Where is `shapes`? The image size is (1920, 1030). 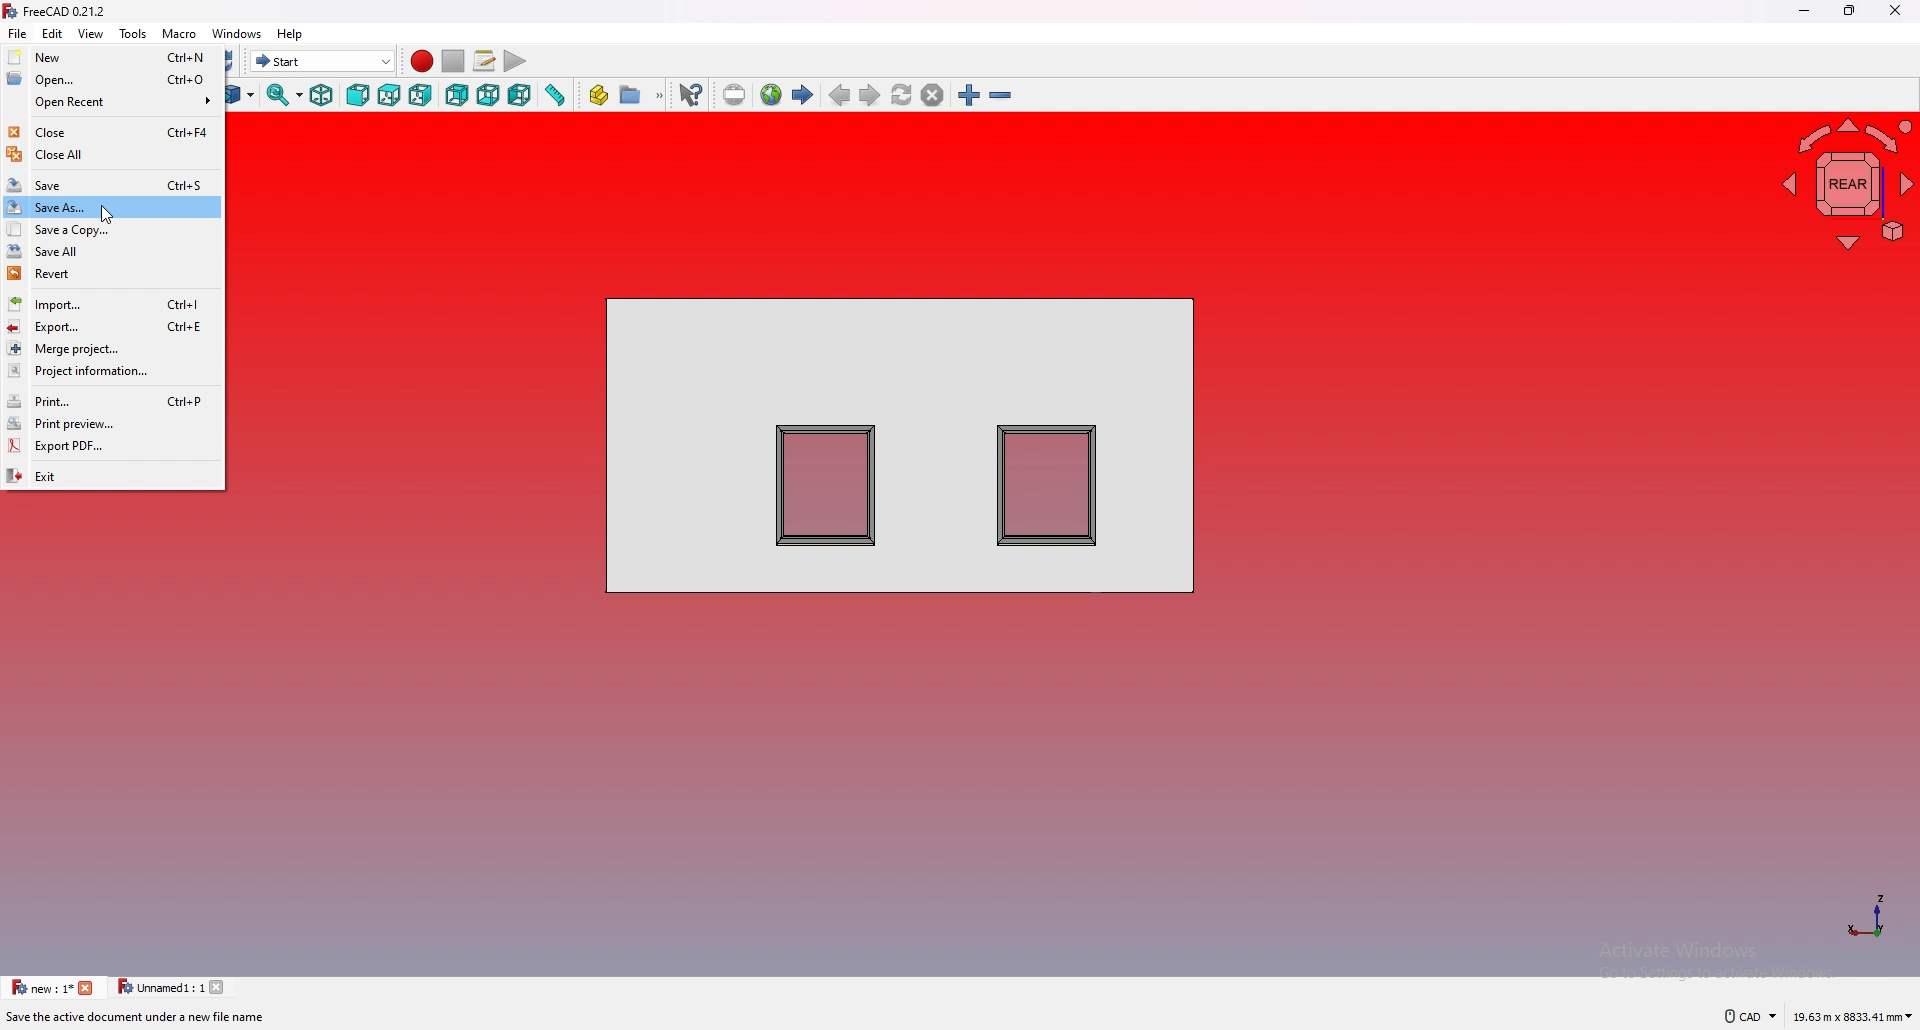
shapes is located at coordinates (900, 445).